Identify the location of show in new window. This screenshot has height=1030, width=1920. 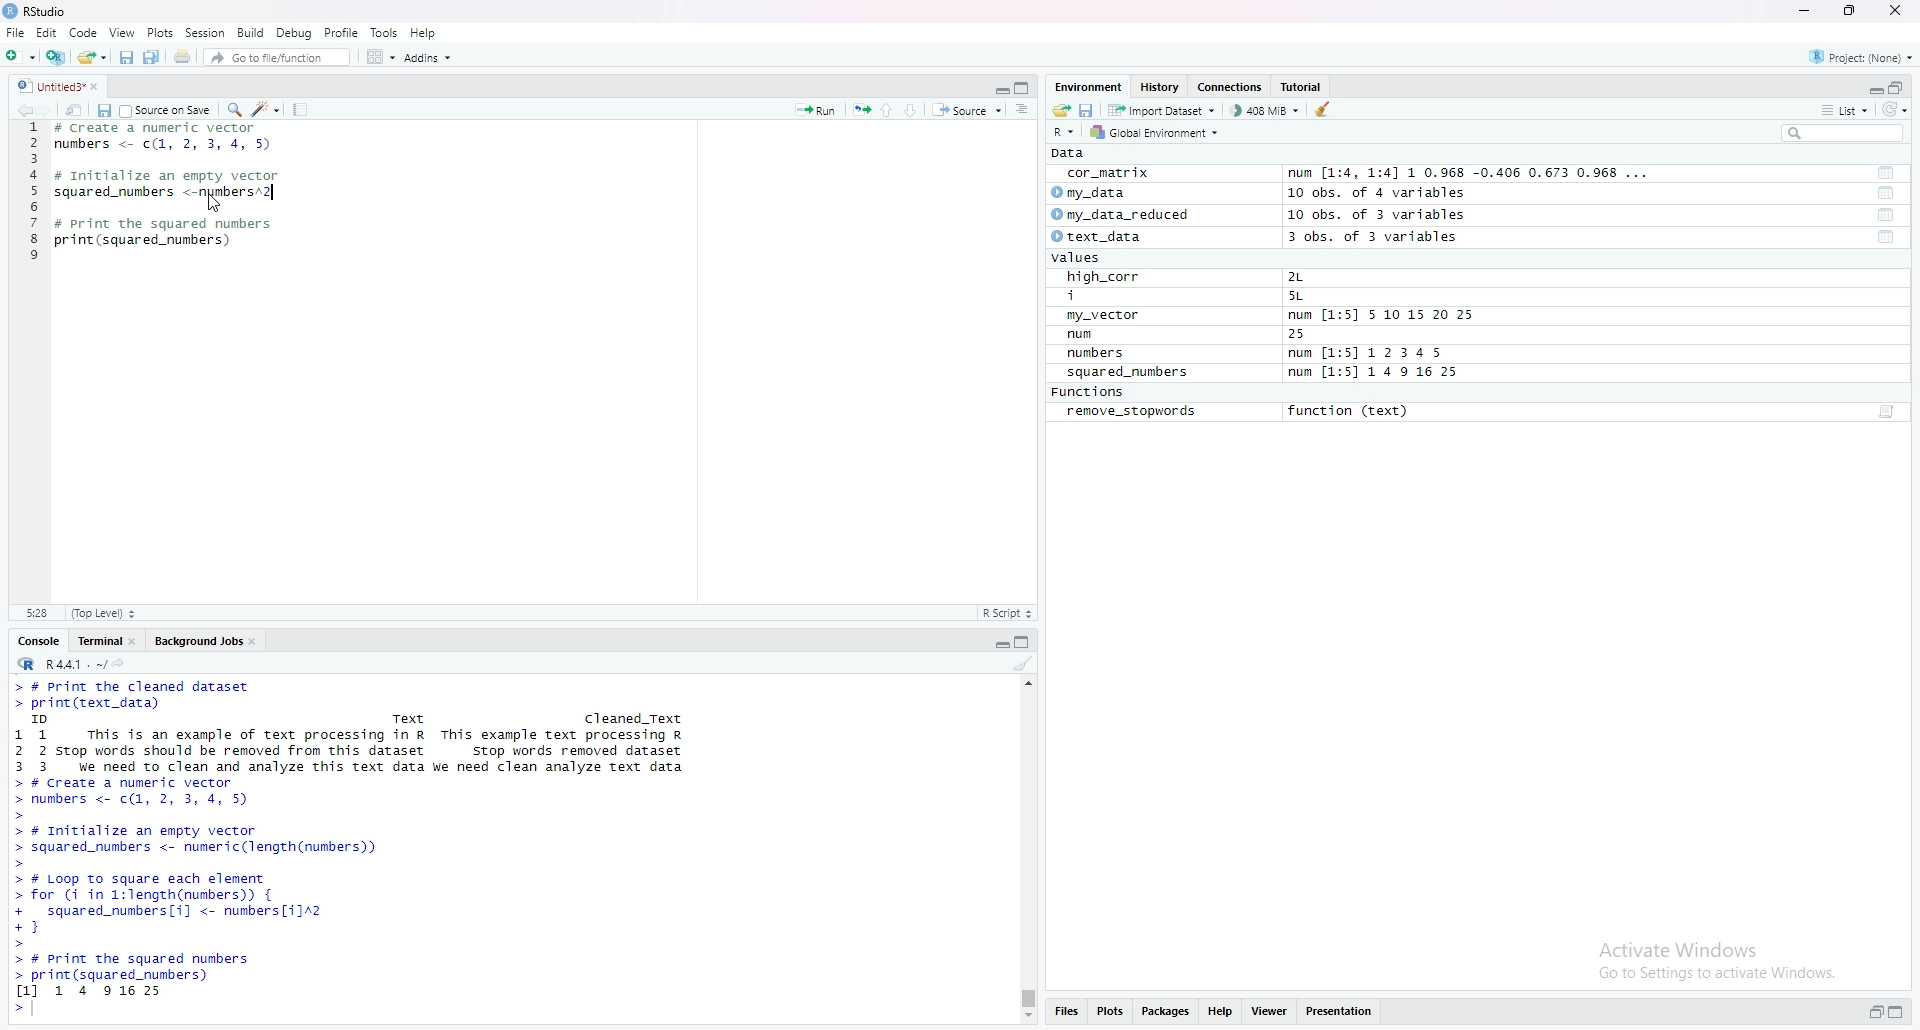
(74, 108).